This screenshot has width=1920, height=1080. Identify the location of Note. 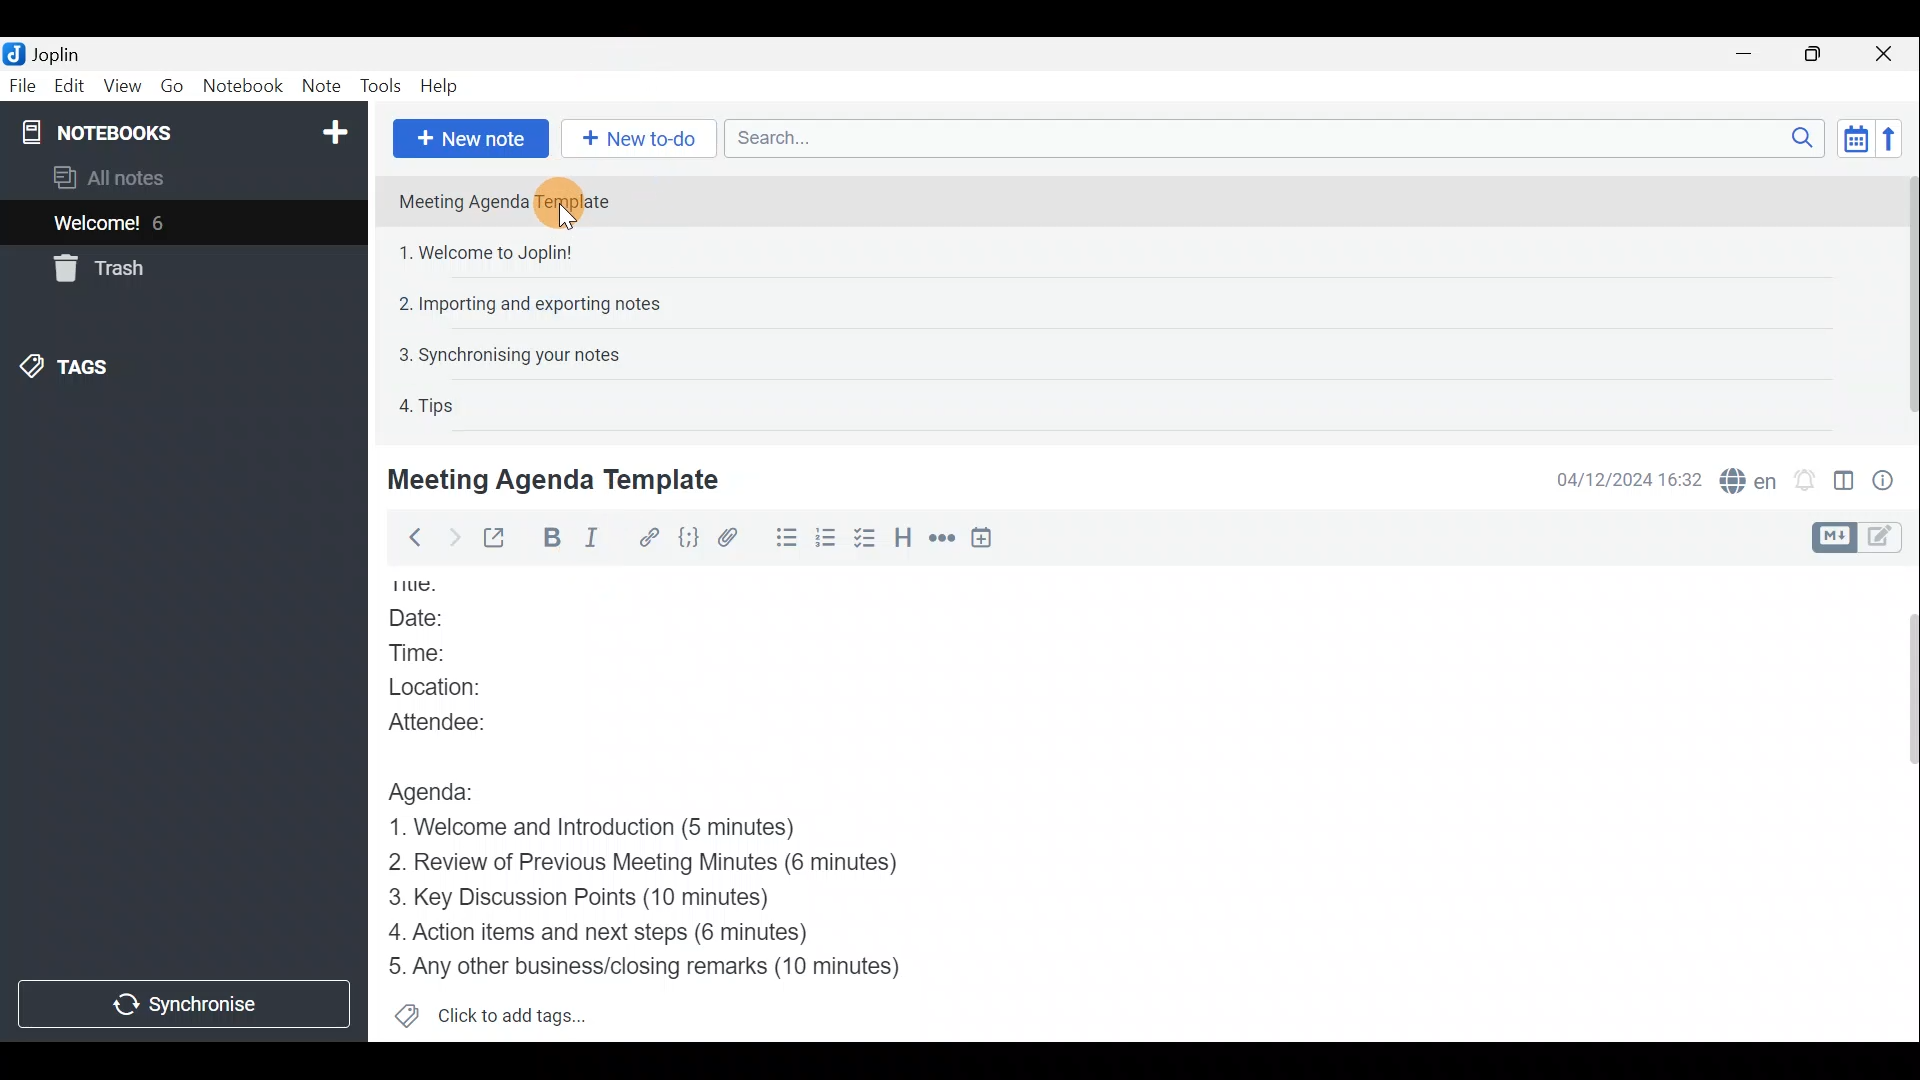
(319, 82).